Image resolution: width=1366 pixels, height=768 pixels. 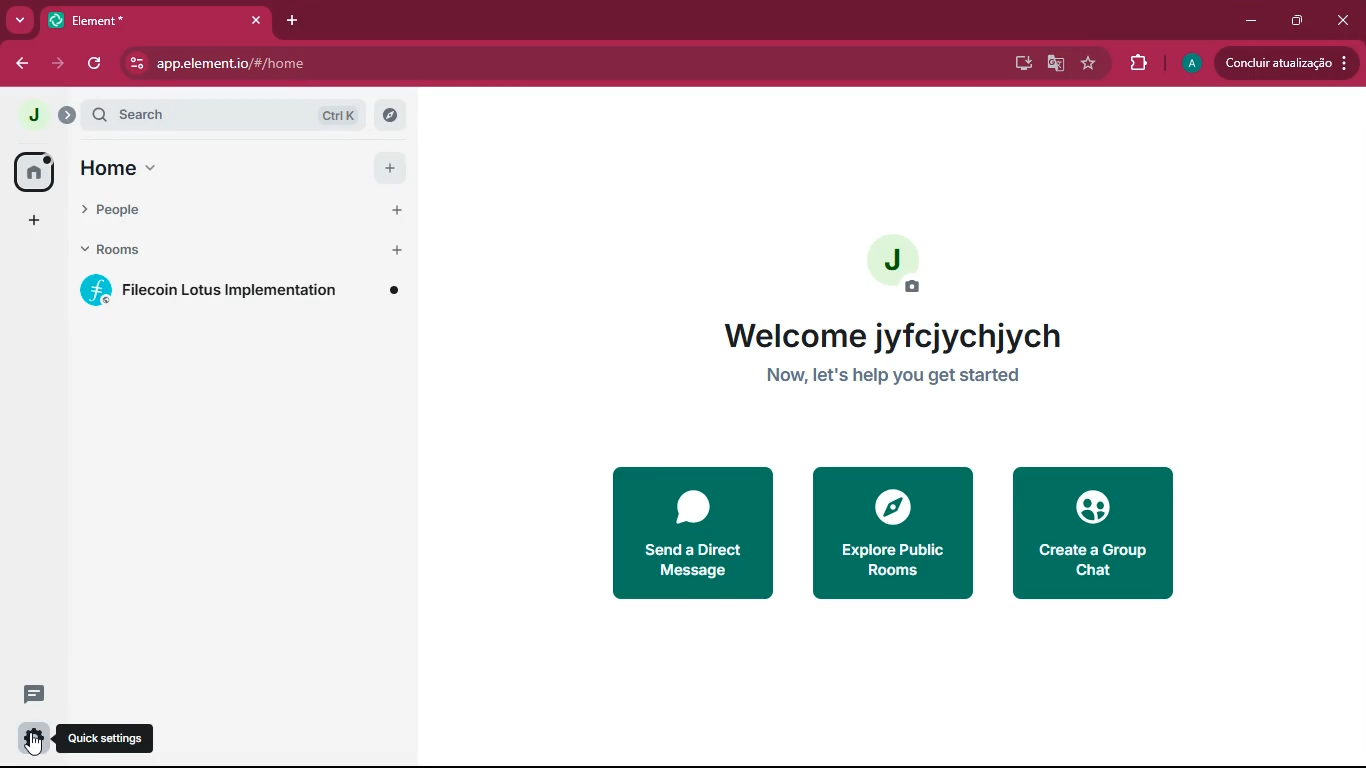 What do you see at coordinates (897, 263) in the screenshot?
I see `profile picture` at bounding box center [897, 263].